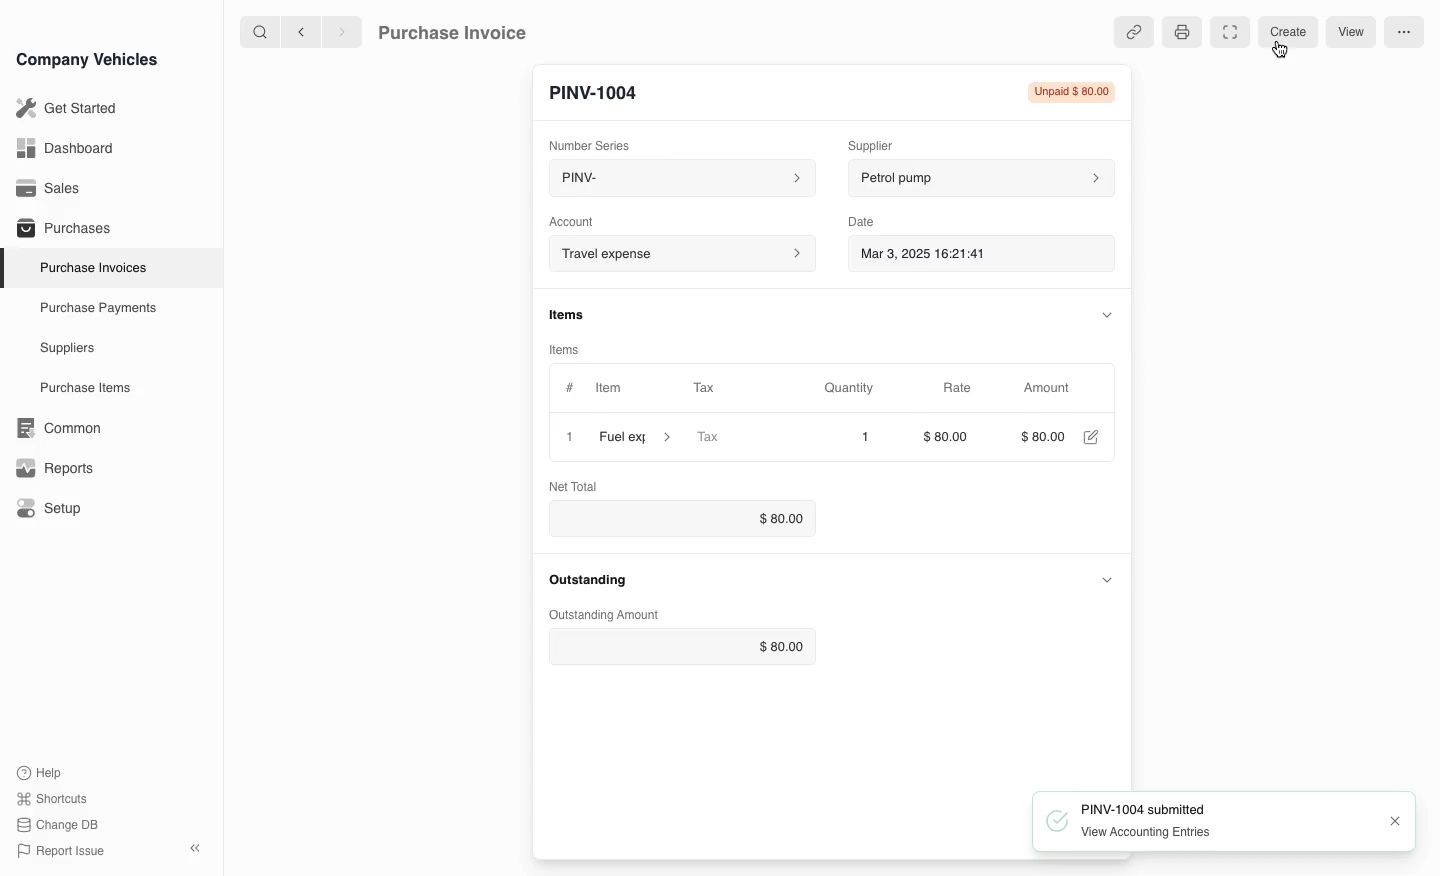  I want to click on Dashboard, so click(64, 148).